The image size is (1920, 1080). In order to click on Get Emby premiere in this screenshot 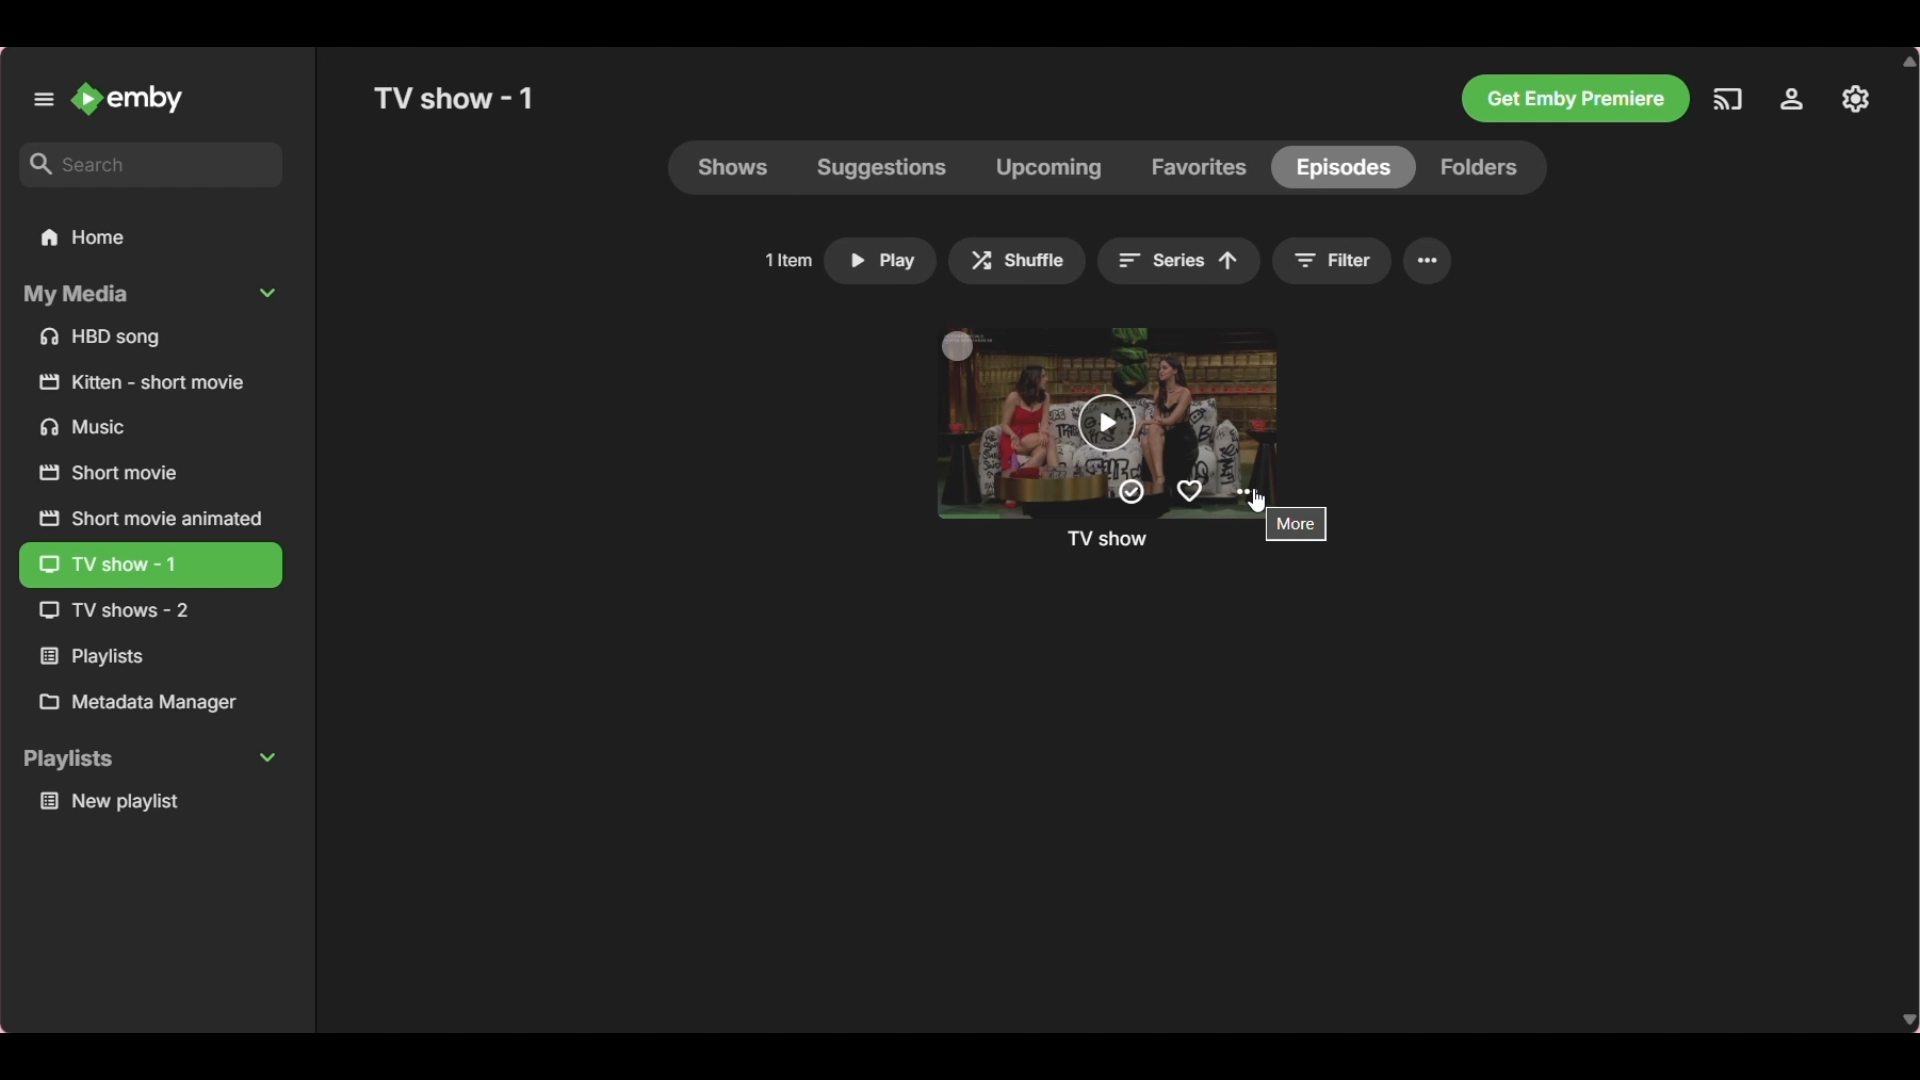, I will do `click(1575, 99)`.